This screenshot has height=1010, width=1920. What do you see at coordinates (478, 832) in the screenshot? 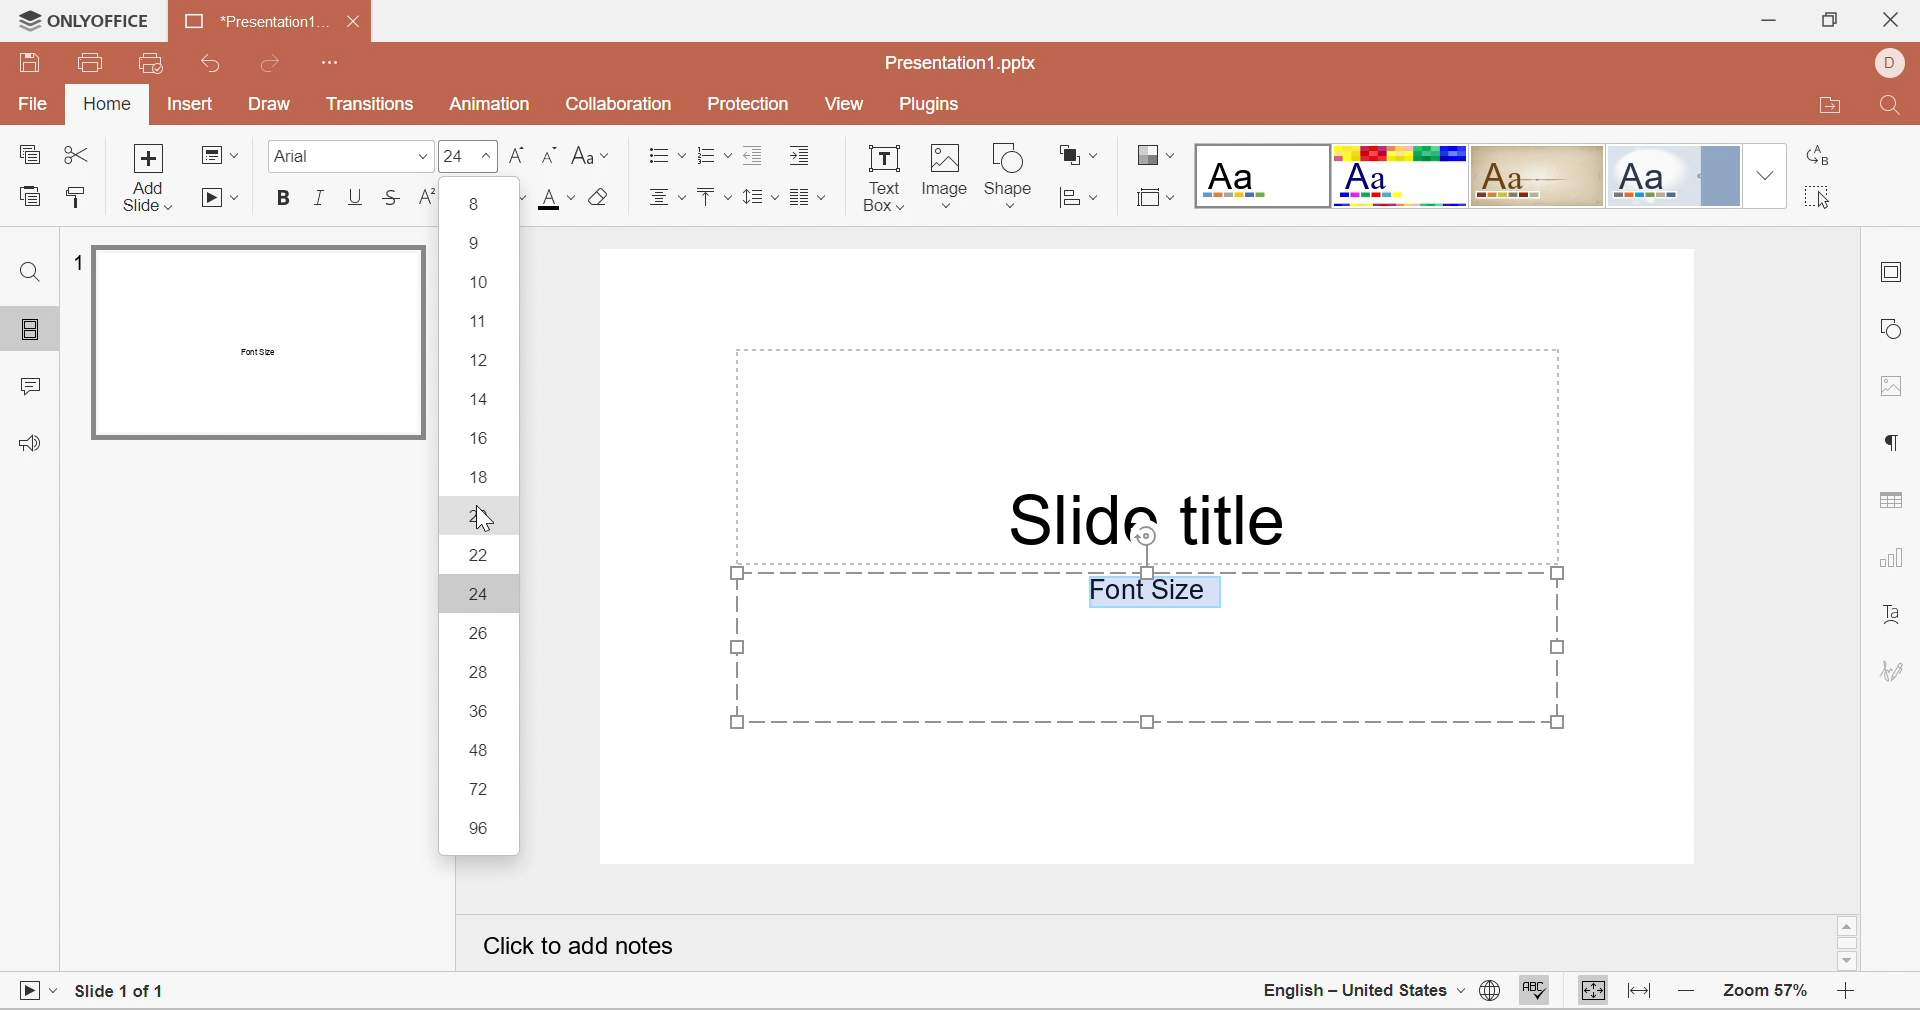
I see `96` at bounding box center [478, 832].